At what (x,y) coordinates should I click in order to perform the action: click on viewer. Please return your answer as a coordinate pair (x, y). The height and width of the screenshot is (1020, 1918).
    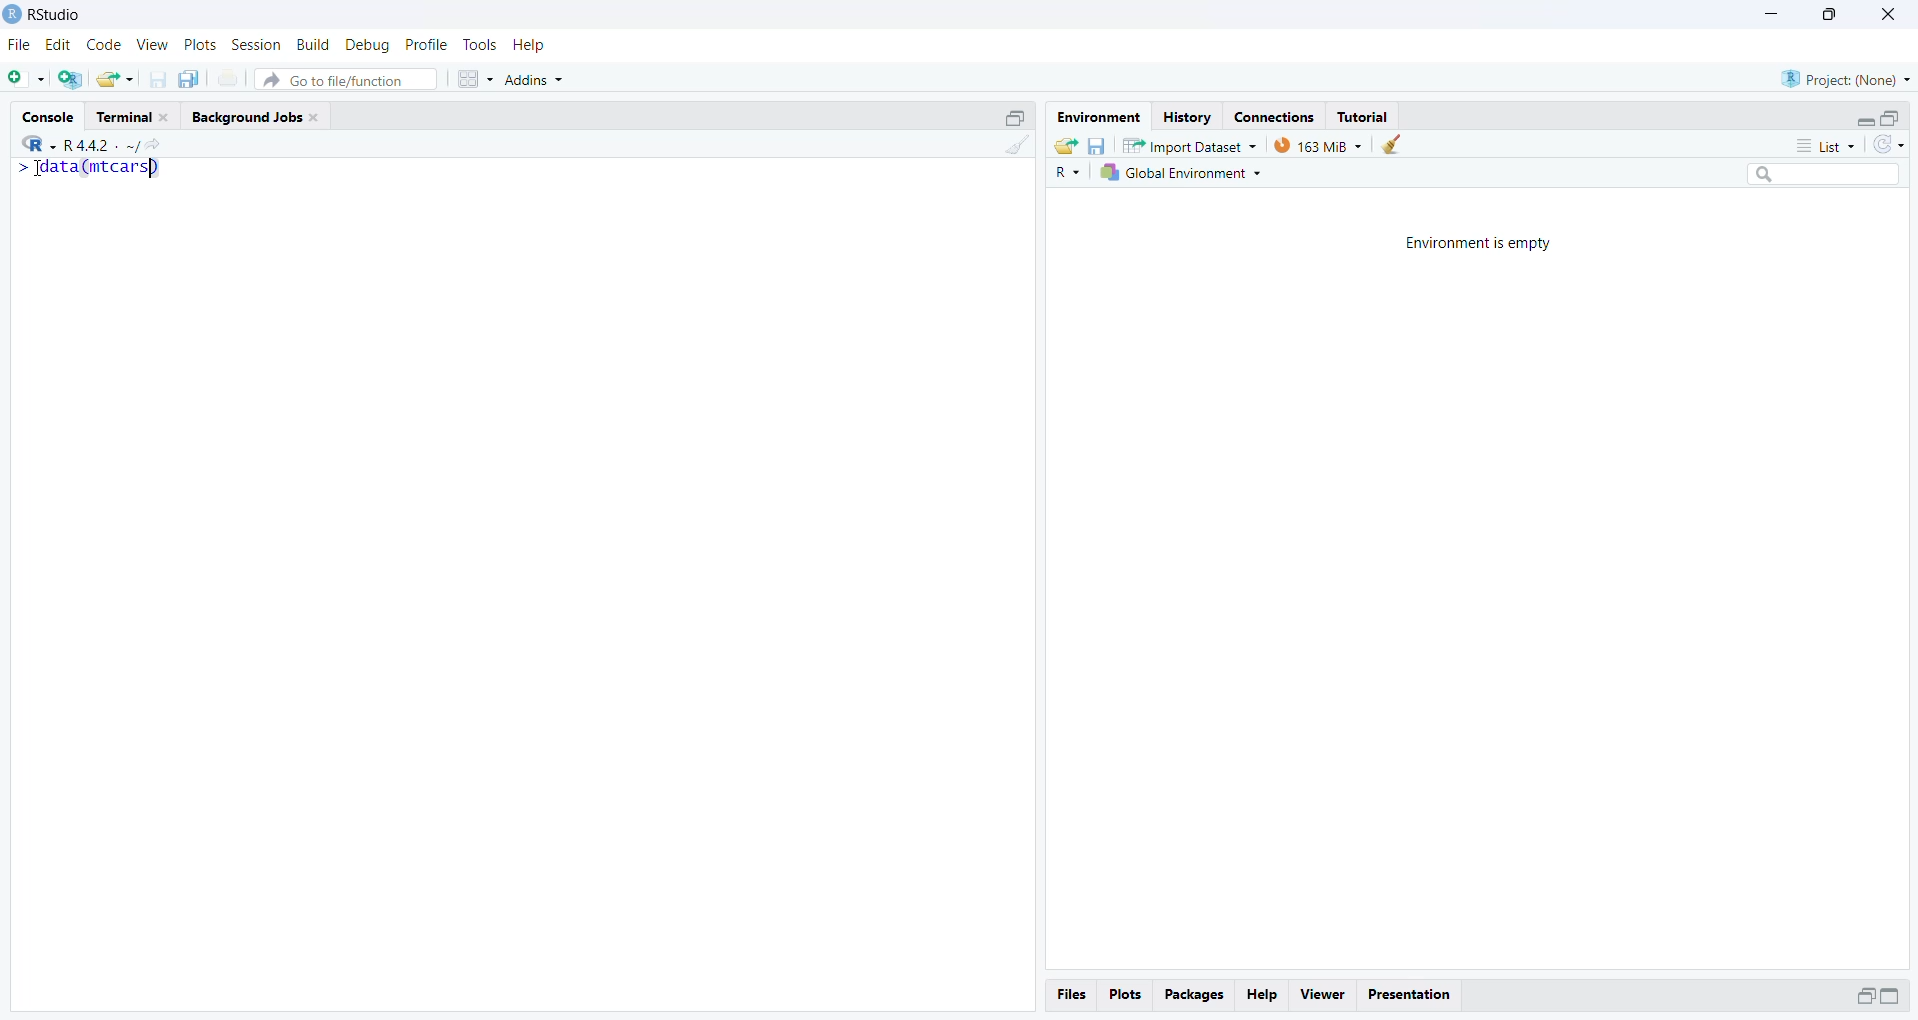
    Looking at the image, I should click on (1325, 995).